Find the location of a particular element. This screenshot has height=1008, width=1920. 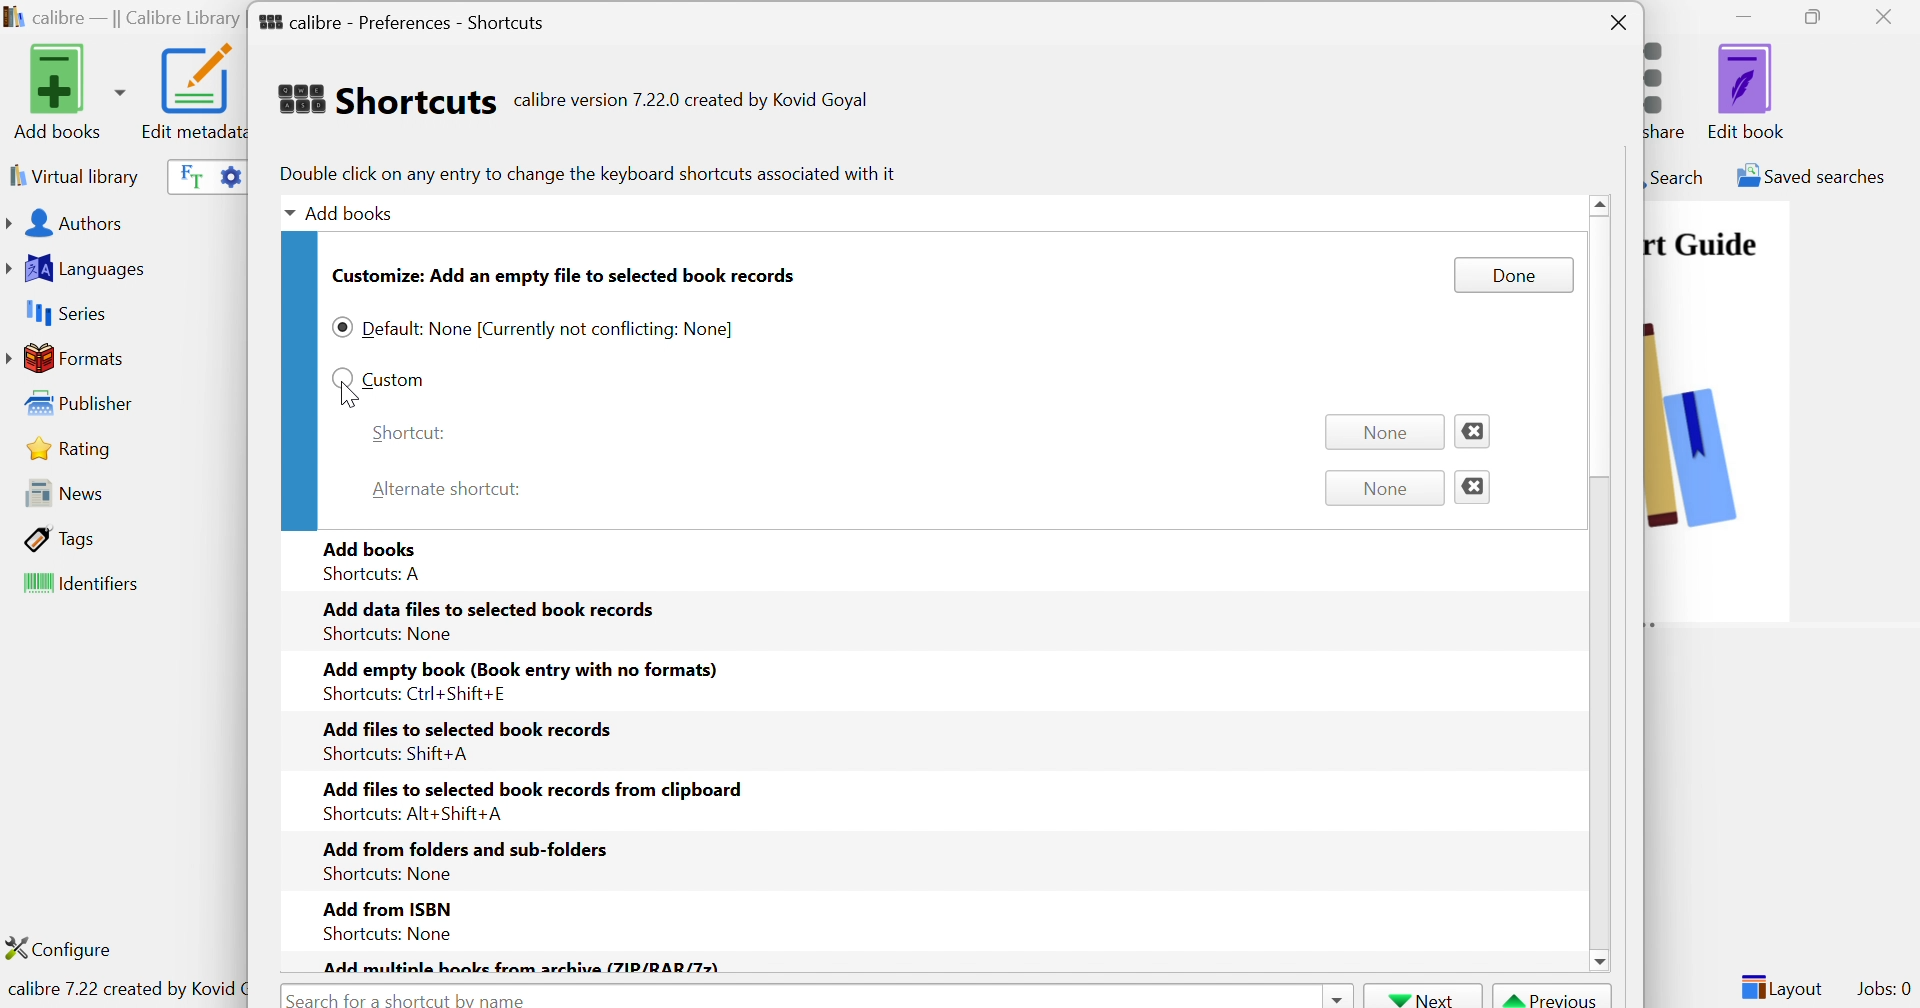

None is located at coordinates (1385, 489).